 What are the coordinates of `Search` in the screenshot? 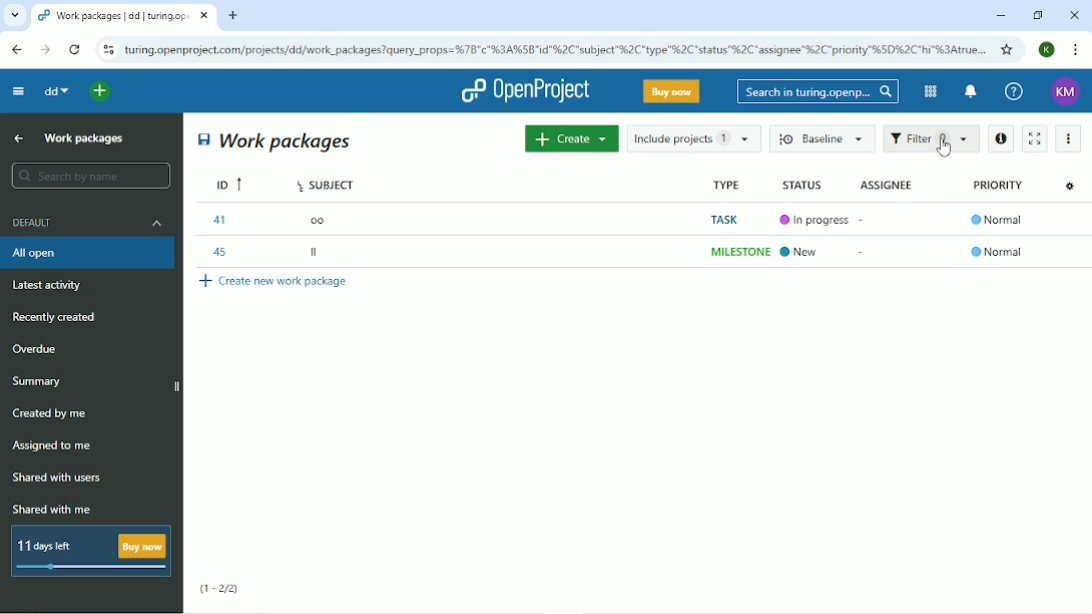 It's located at (818, 91).